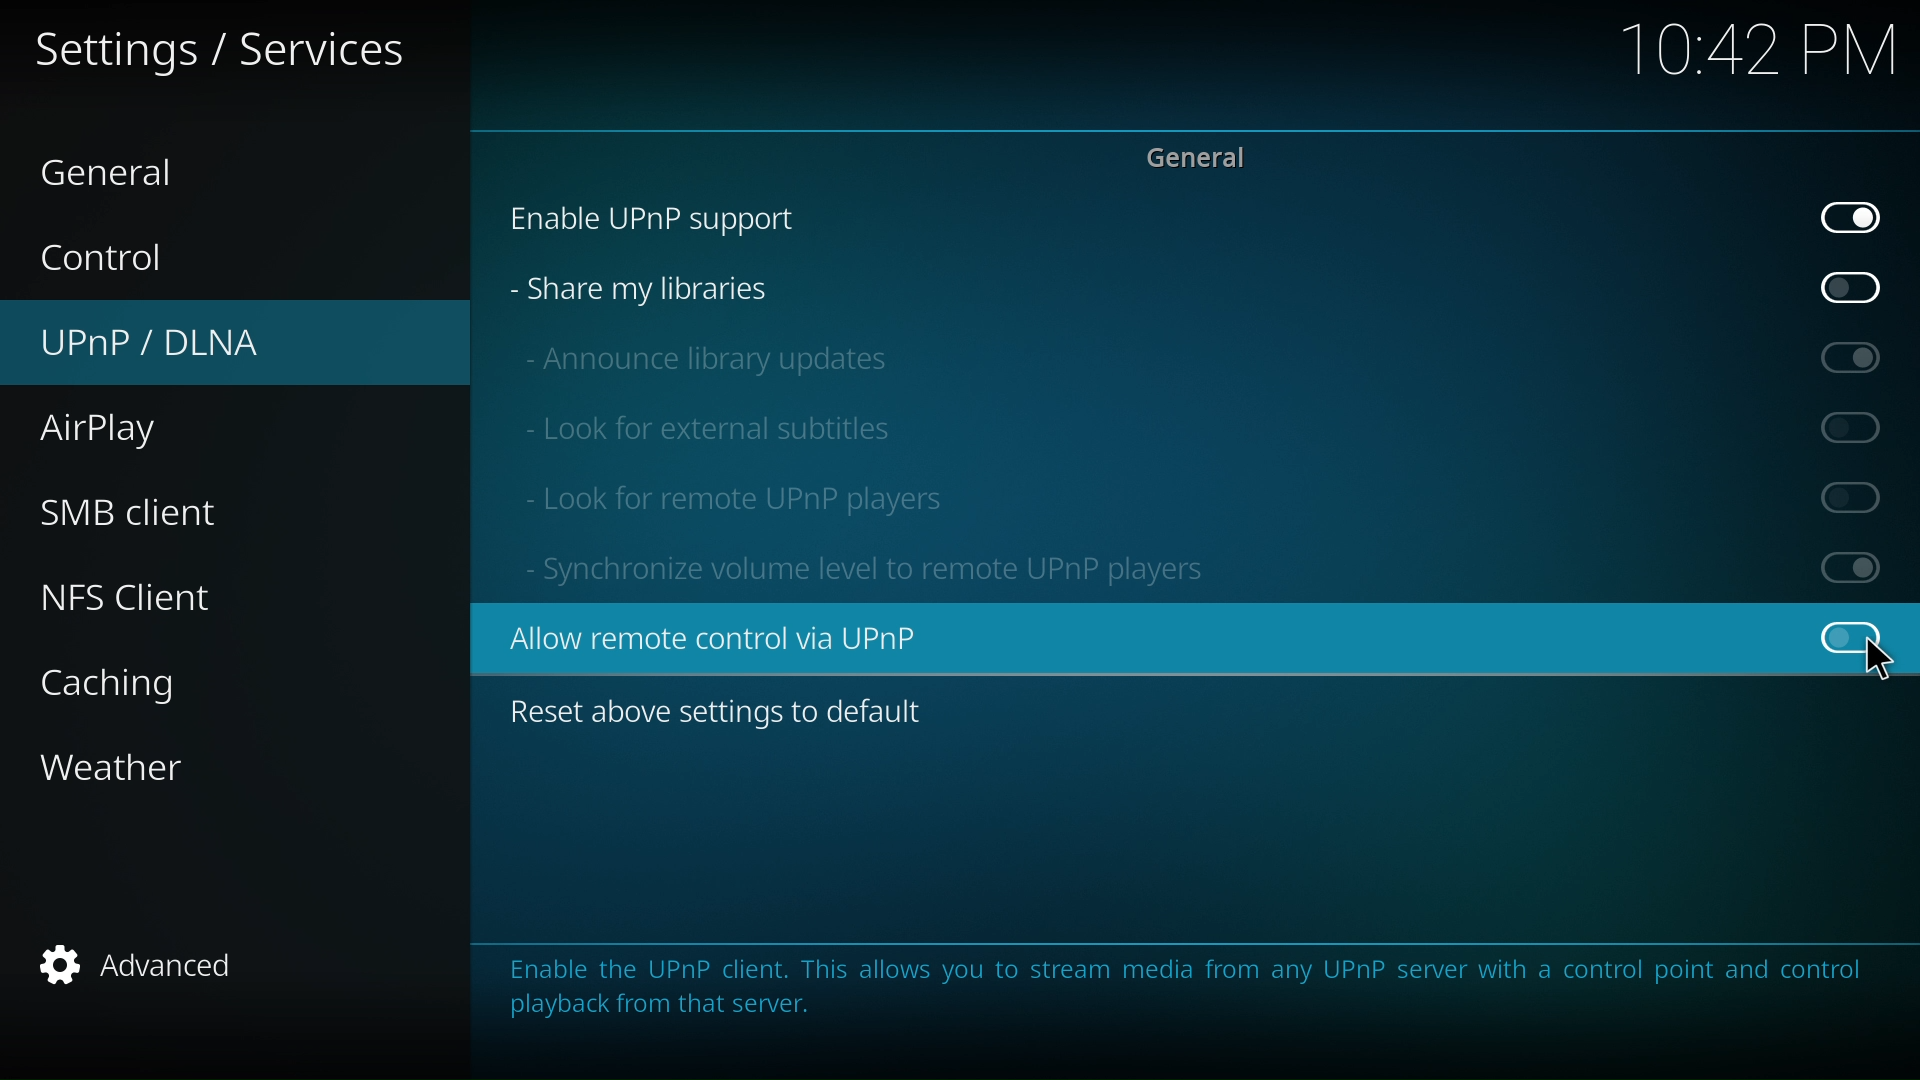  Describe the element at coordinates (1201, 570) in the screenshot. I see `Synchronize volume level to remote UPnP players ` at that location.